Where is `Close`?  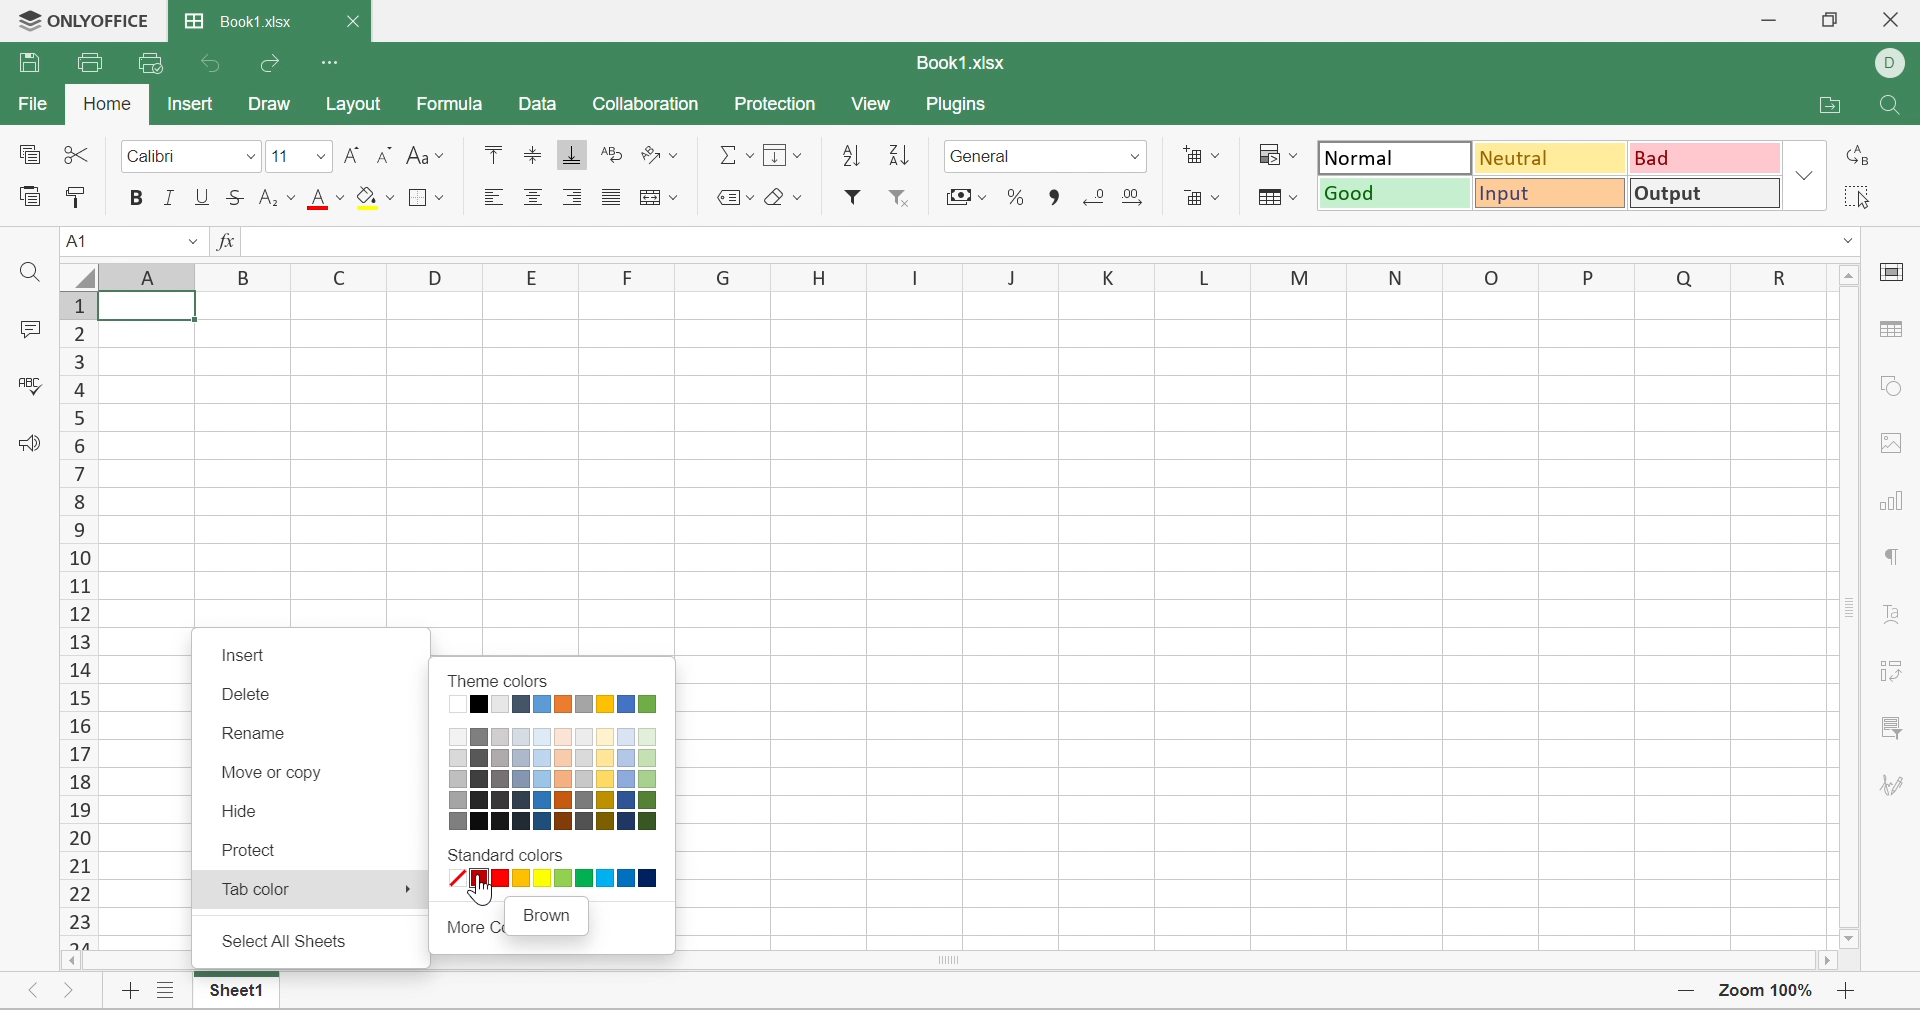 Close is located at coordinates (354, 23).